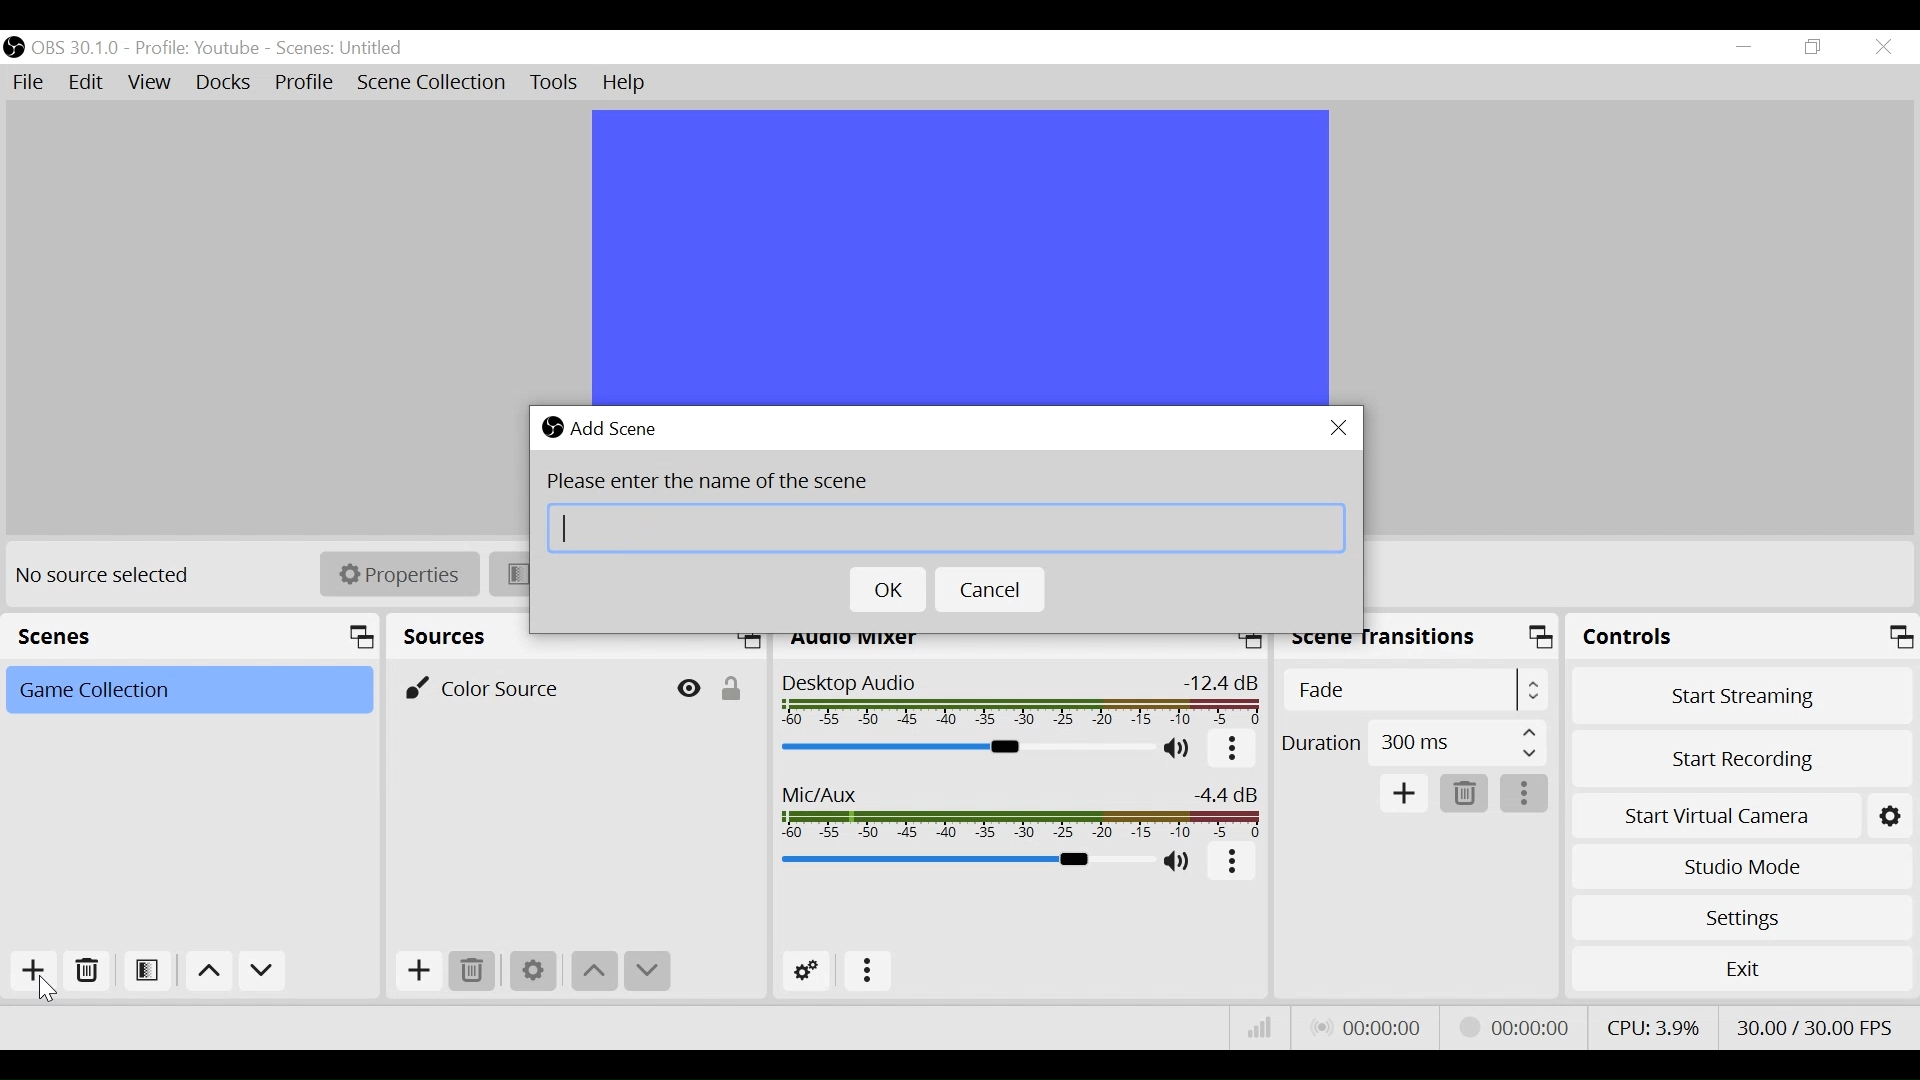 The height and width of the screenshot is (1080, 1920). I want to click on Start Recording, so click(1742, 755).